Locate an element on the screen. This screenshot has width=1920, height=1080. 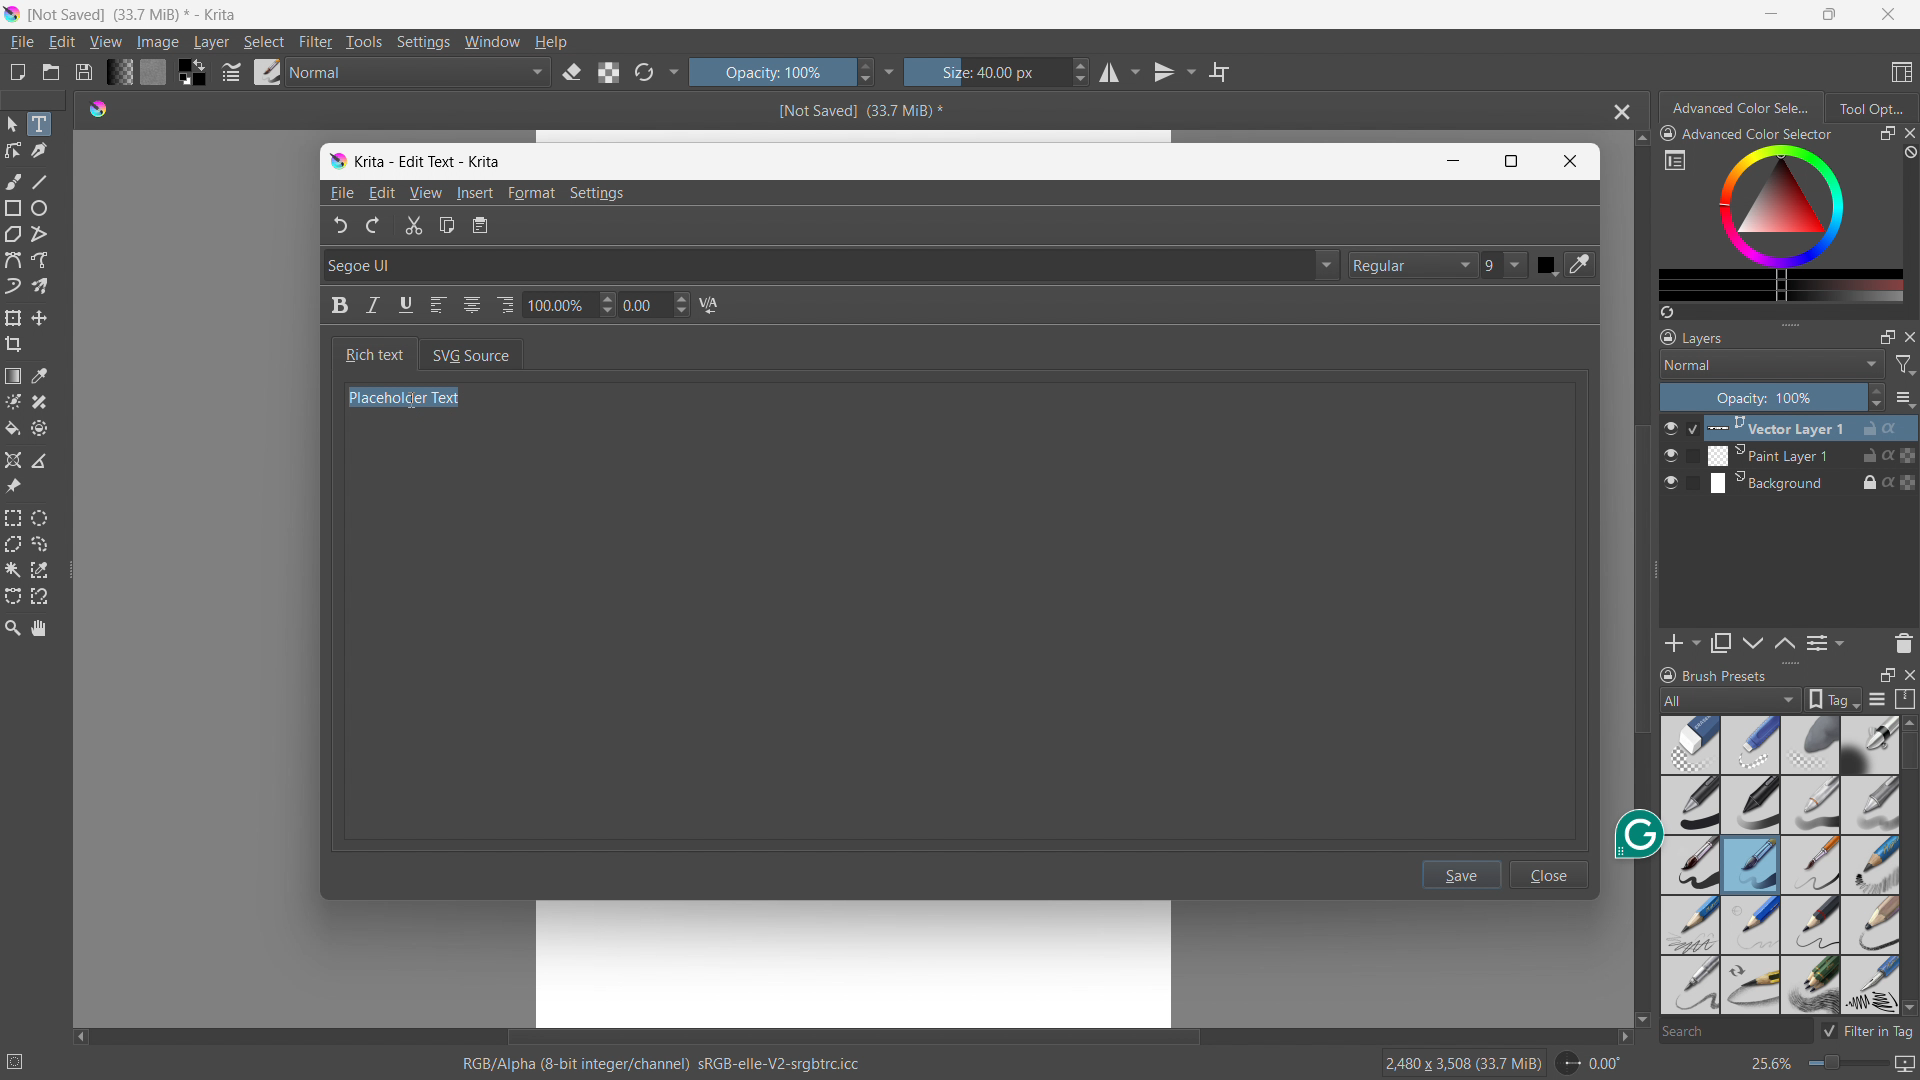
search is located at coordinates (1733, 1033).